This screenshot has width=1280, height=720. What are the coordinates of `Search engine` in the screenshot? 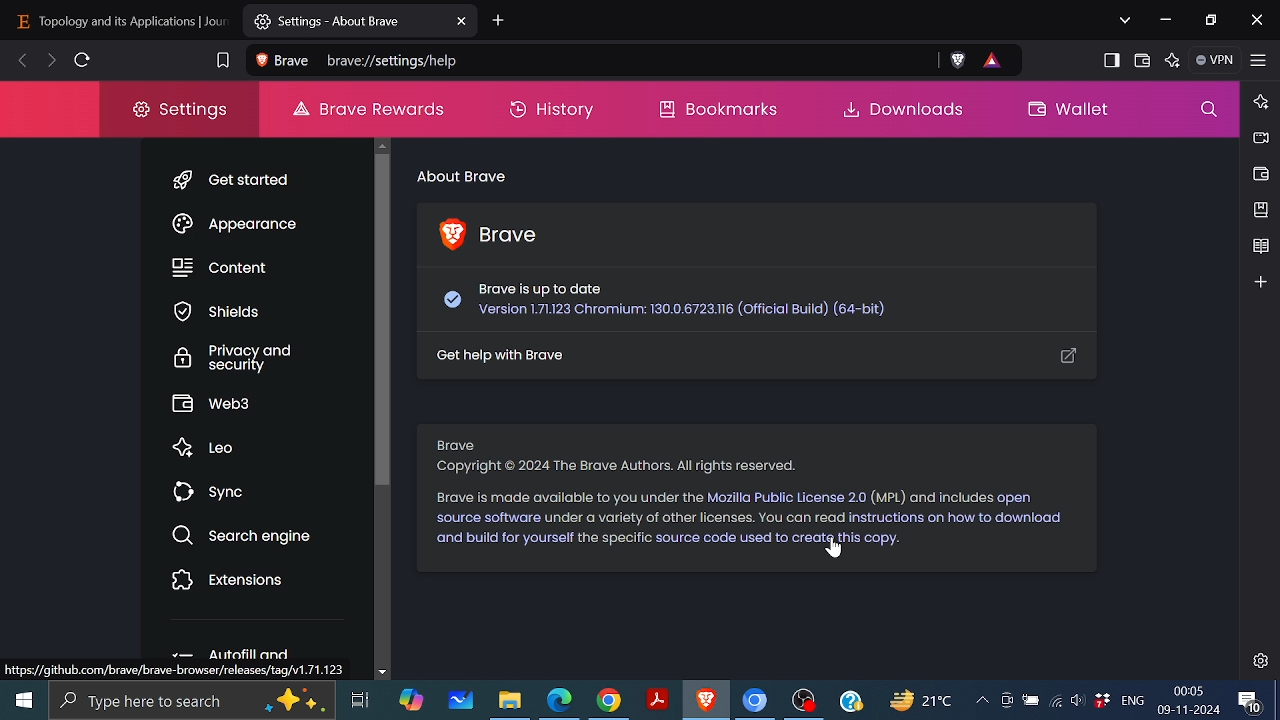 It's located at (245, 535).